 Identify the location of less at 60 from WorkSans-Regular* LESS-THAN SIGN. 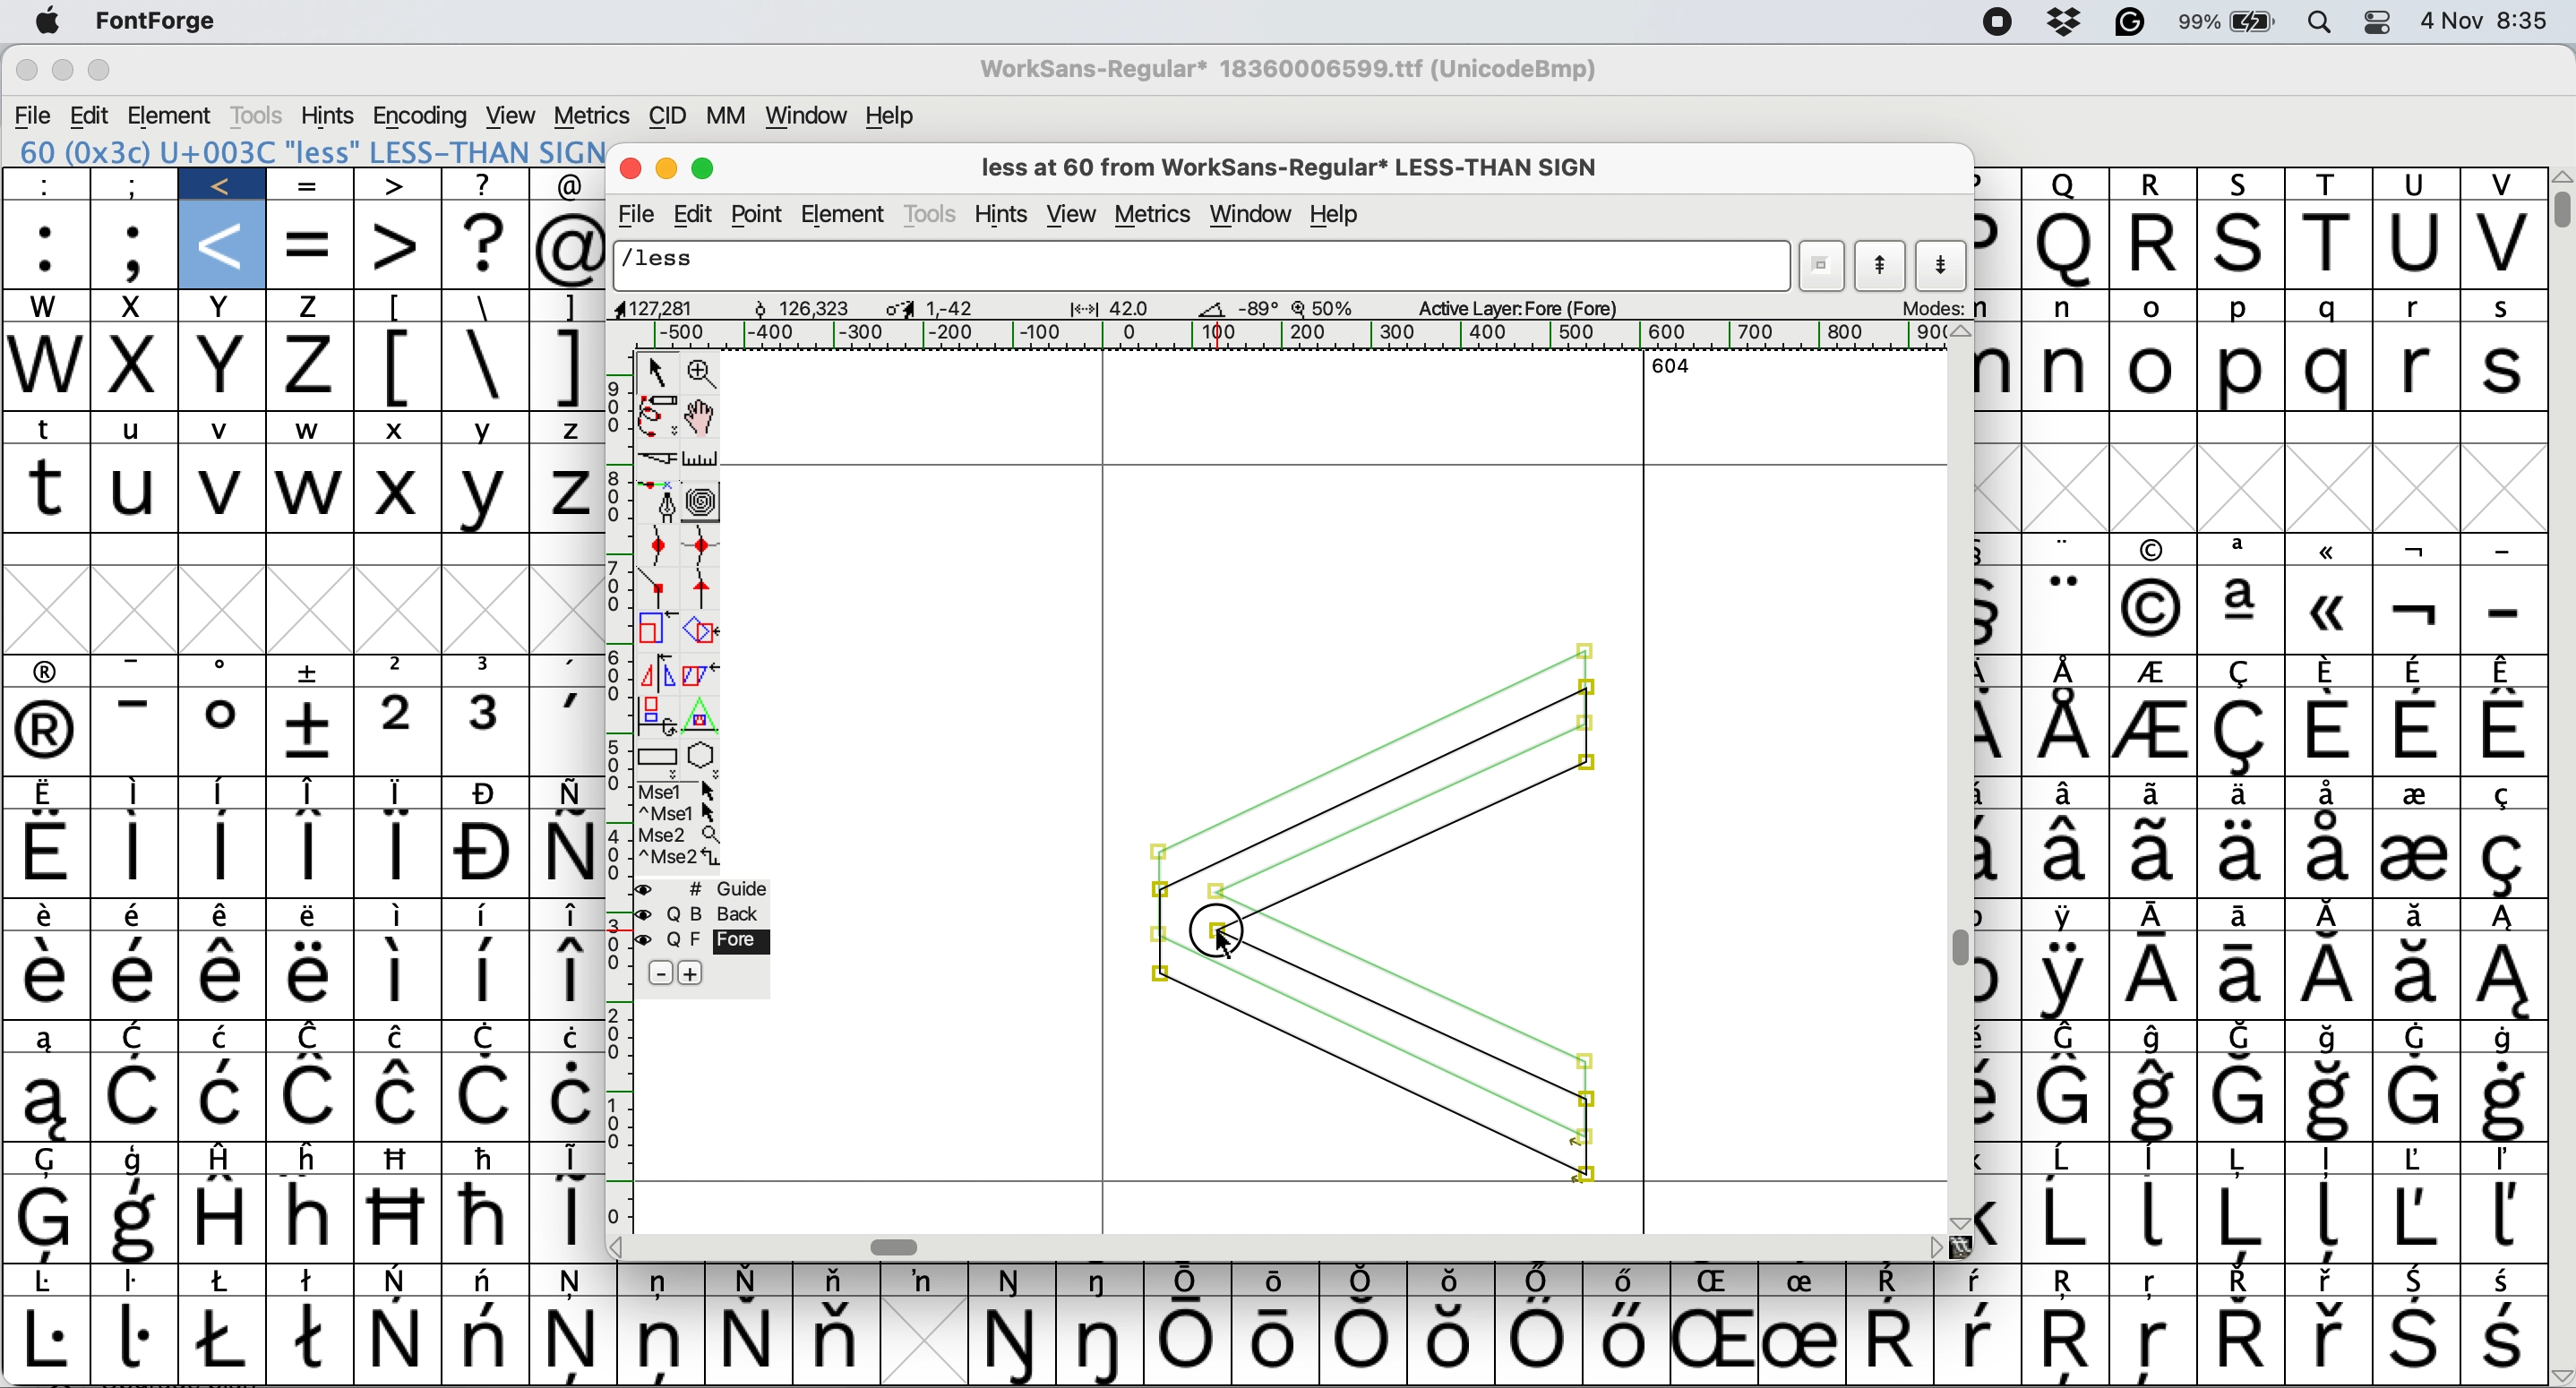
(1301, 164).